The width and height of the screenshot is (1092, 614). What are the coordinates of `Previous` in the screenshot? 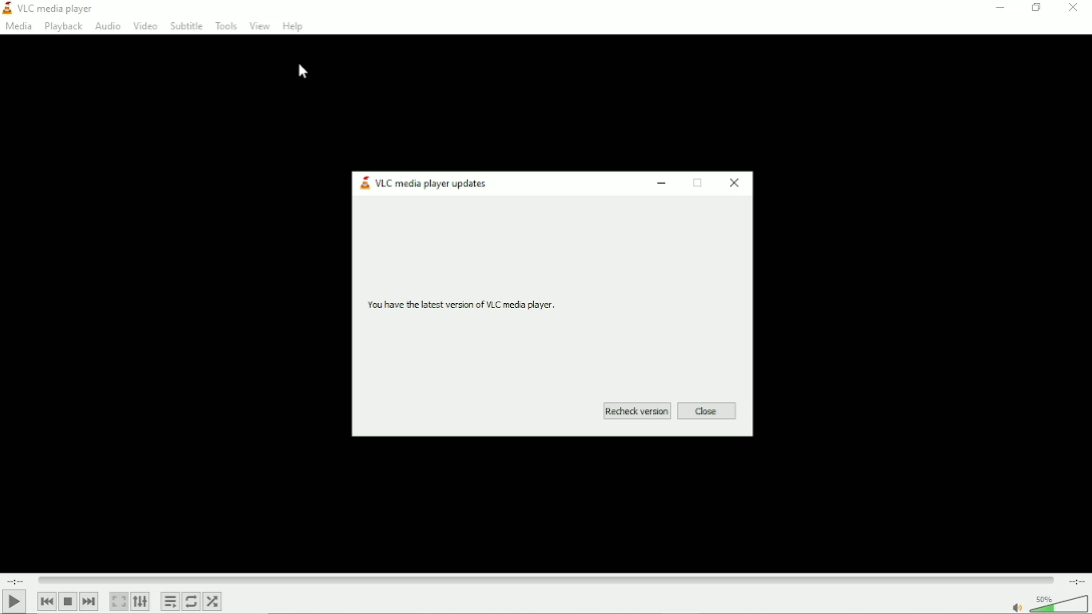 It's located at (47, 601).